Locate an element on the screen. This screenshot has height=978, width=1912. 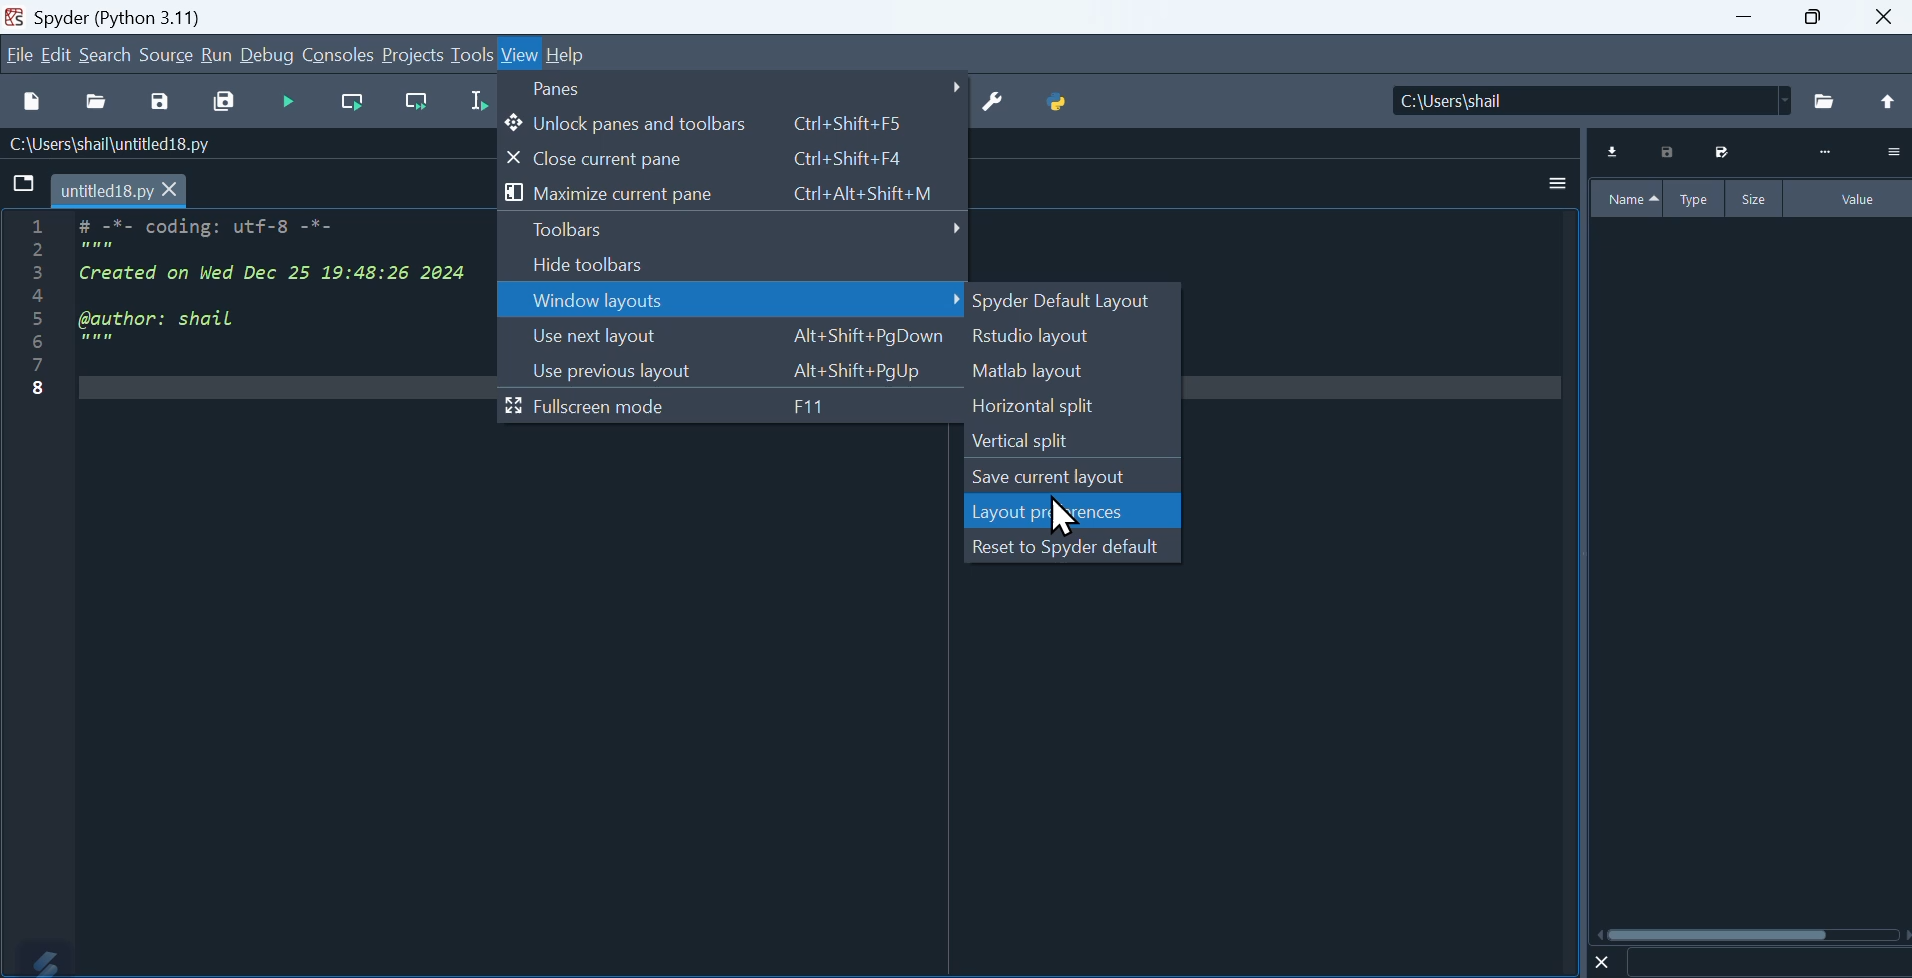
Full screen mode is located at coordinates (730, 407).